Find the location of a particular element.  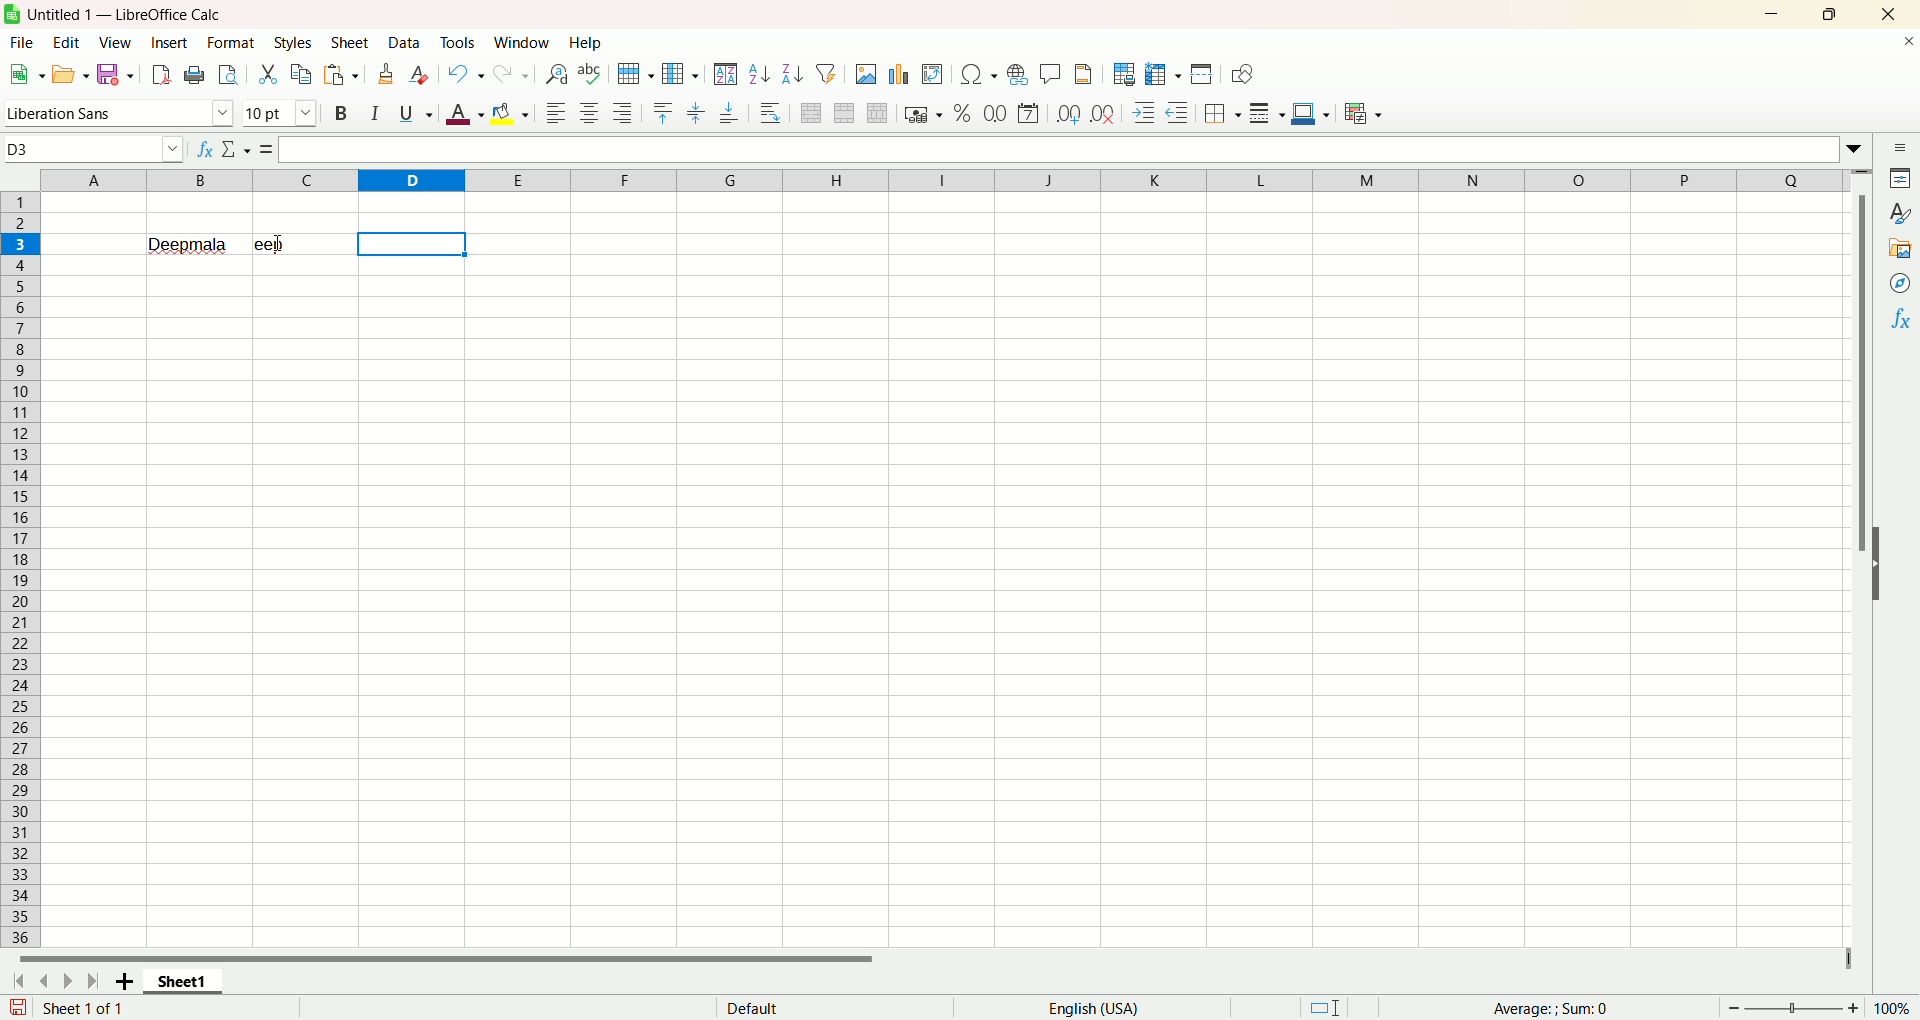

Wrap text is located at coordinates (770, 111).